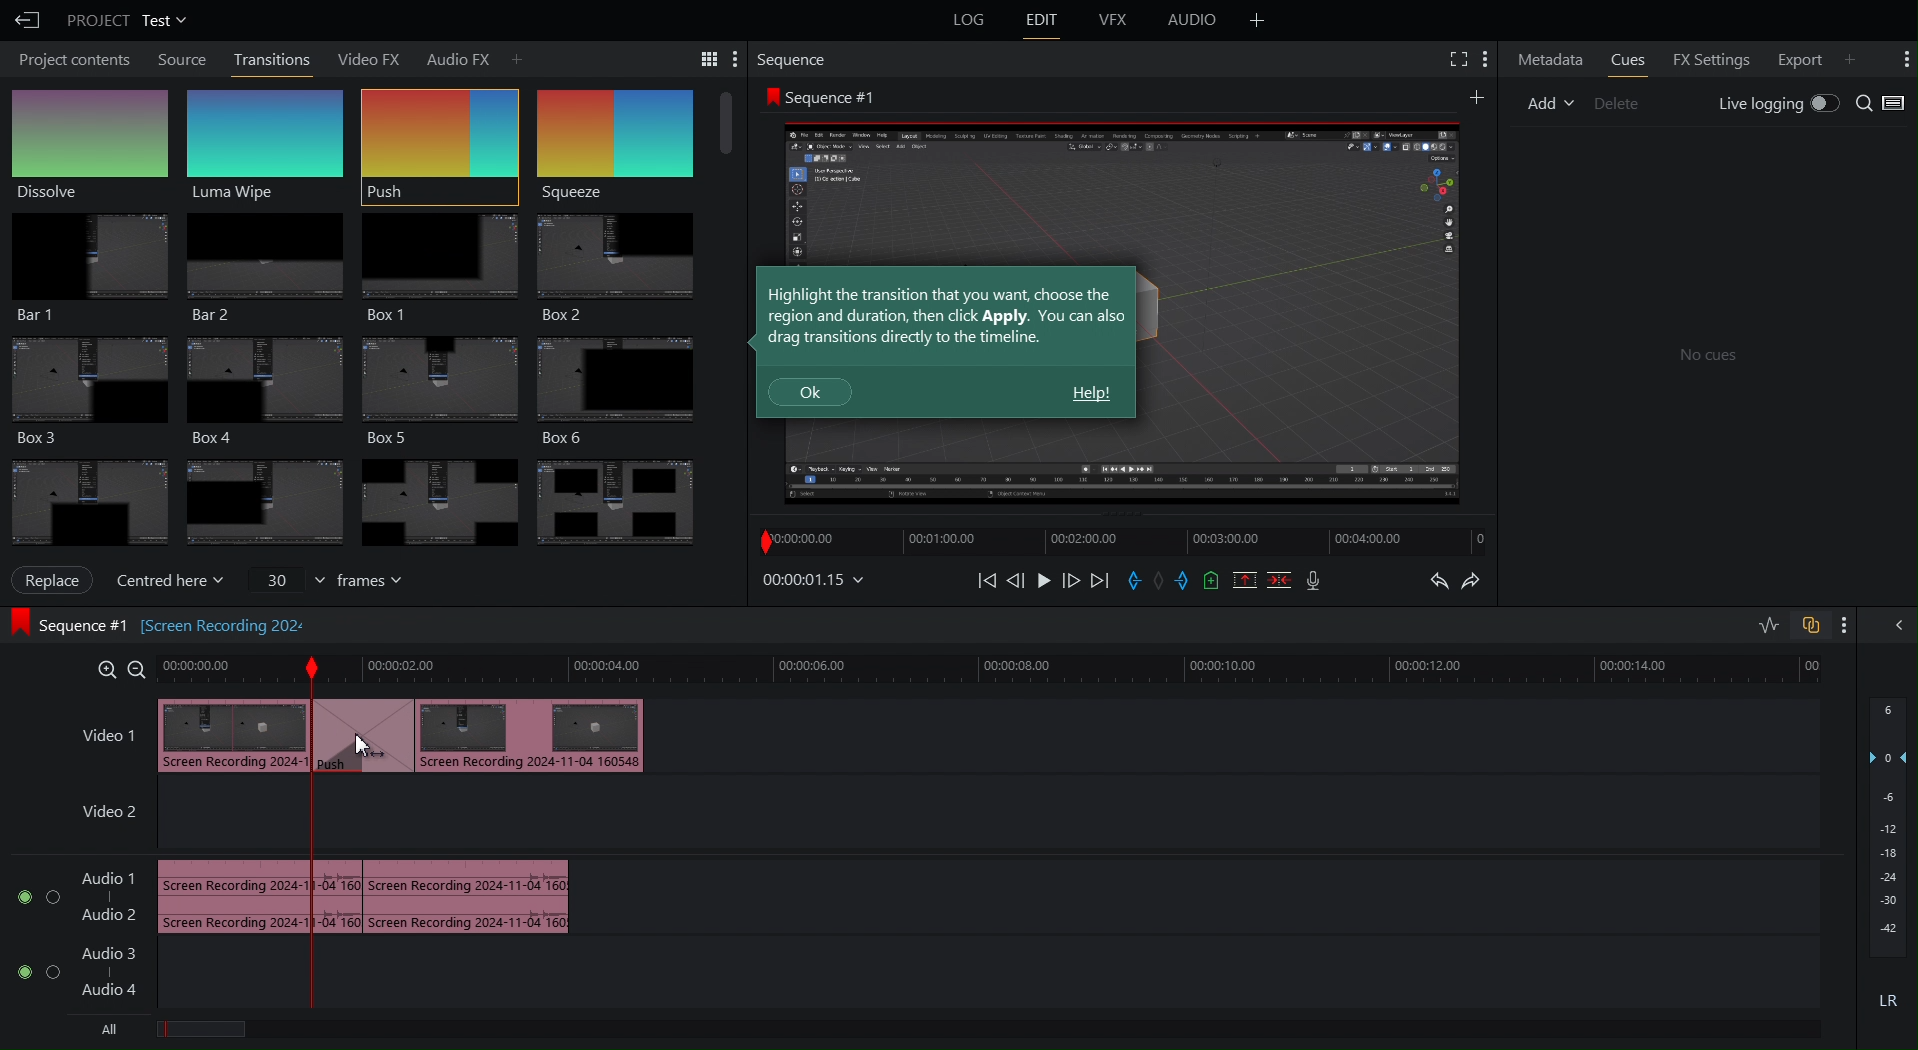  What do you see at coordinates (1896, 625) in the screenshot?
I see `Collapse` at bounding box center [1896, 625].